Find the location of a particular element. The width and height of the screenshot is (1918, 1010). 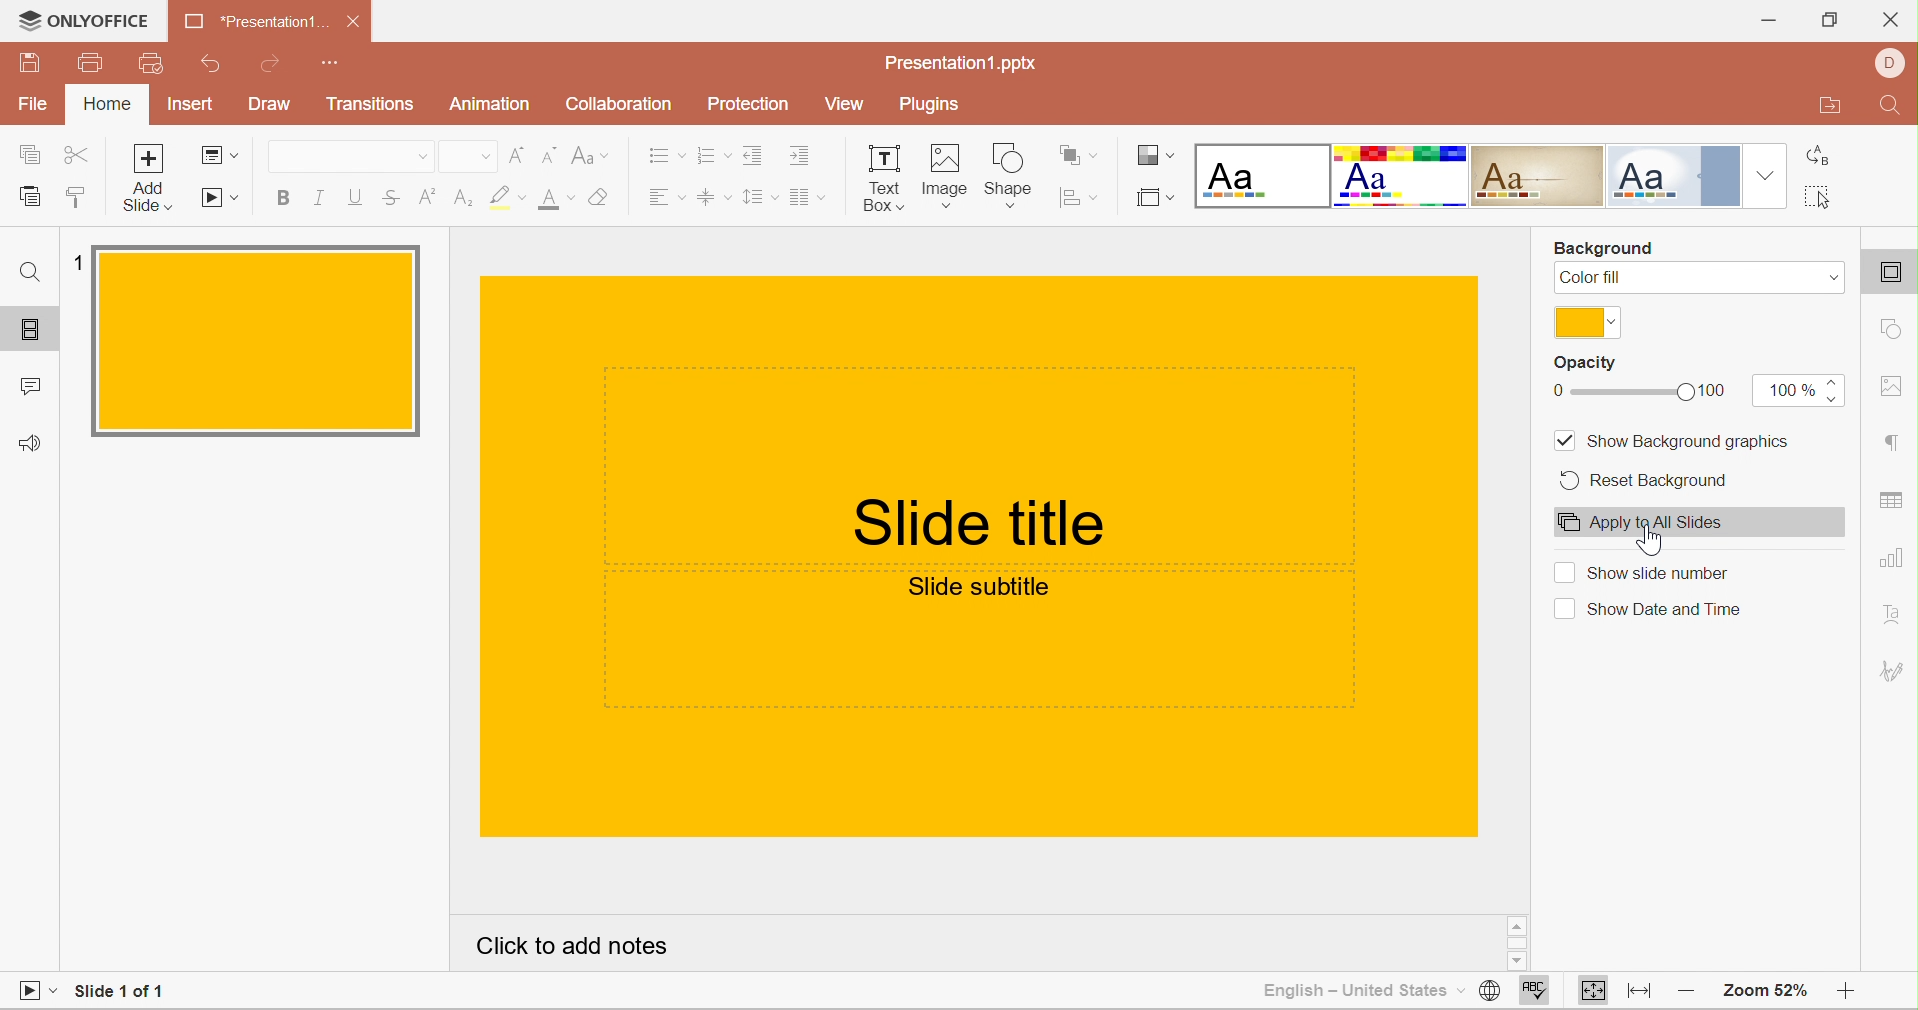

Reset Background is located at coordinates (1643, 480).